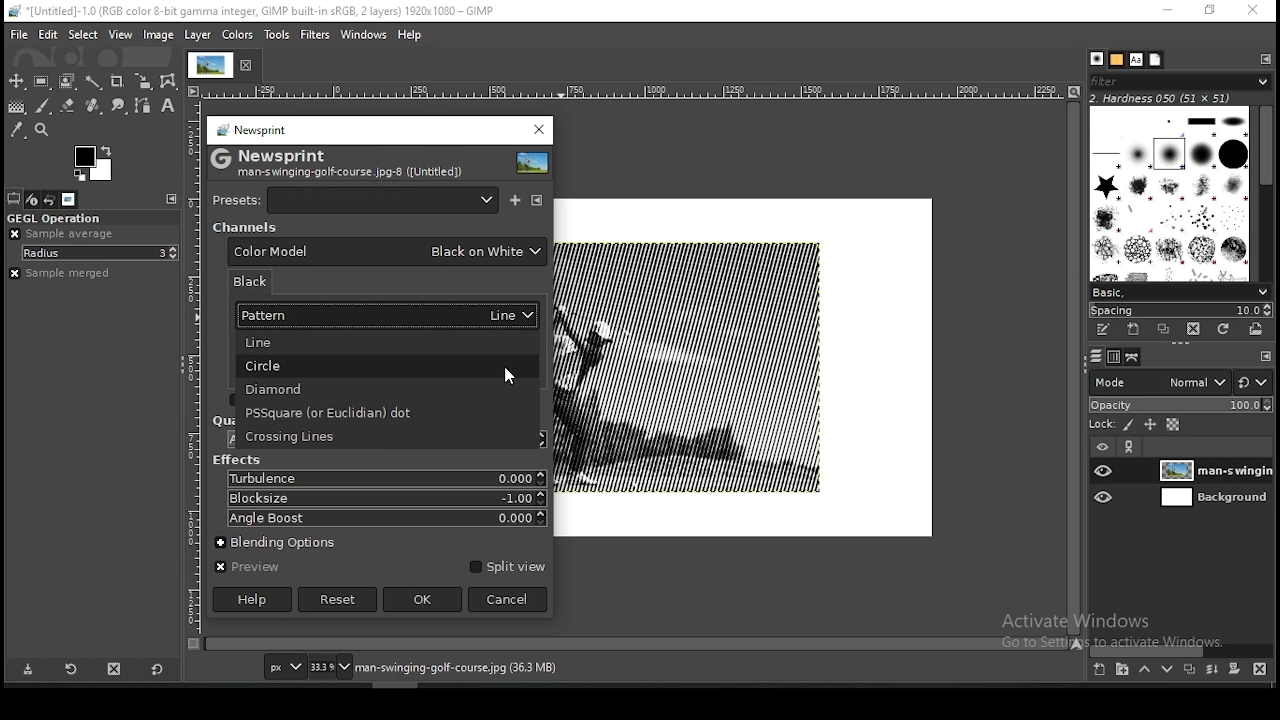  I want to click on spacing, so click(1181, 309).